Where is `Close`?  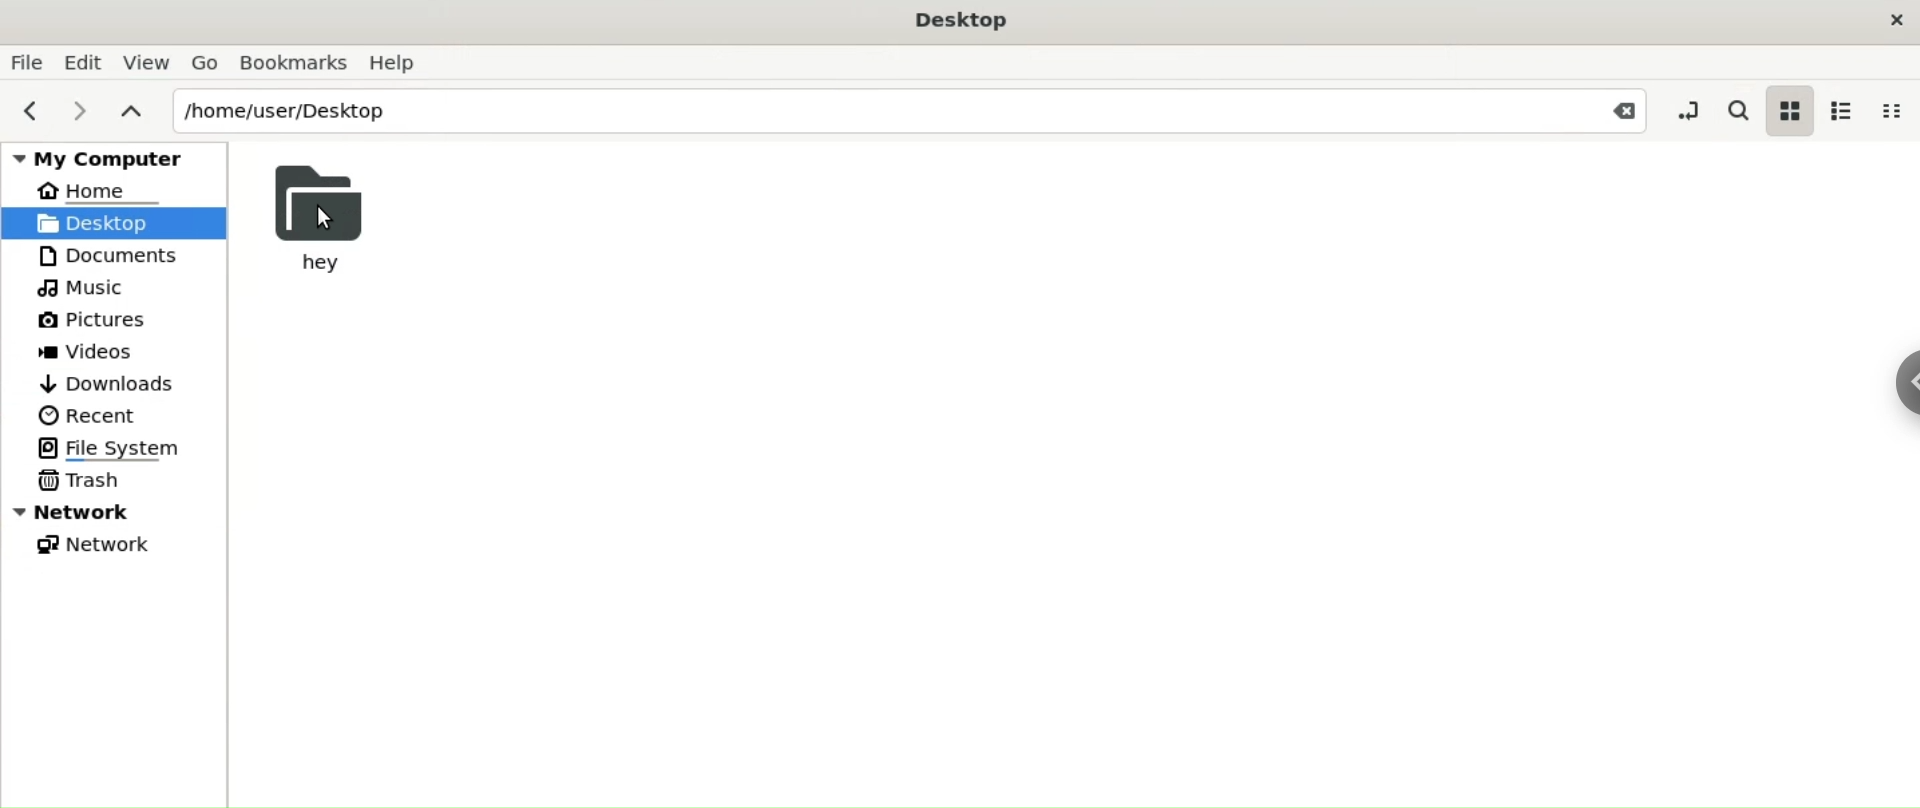
Close is located at coordinates (1880, 20).